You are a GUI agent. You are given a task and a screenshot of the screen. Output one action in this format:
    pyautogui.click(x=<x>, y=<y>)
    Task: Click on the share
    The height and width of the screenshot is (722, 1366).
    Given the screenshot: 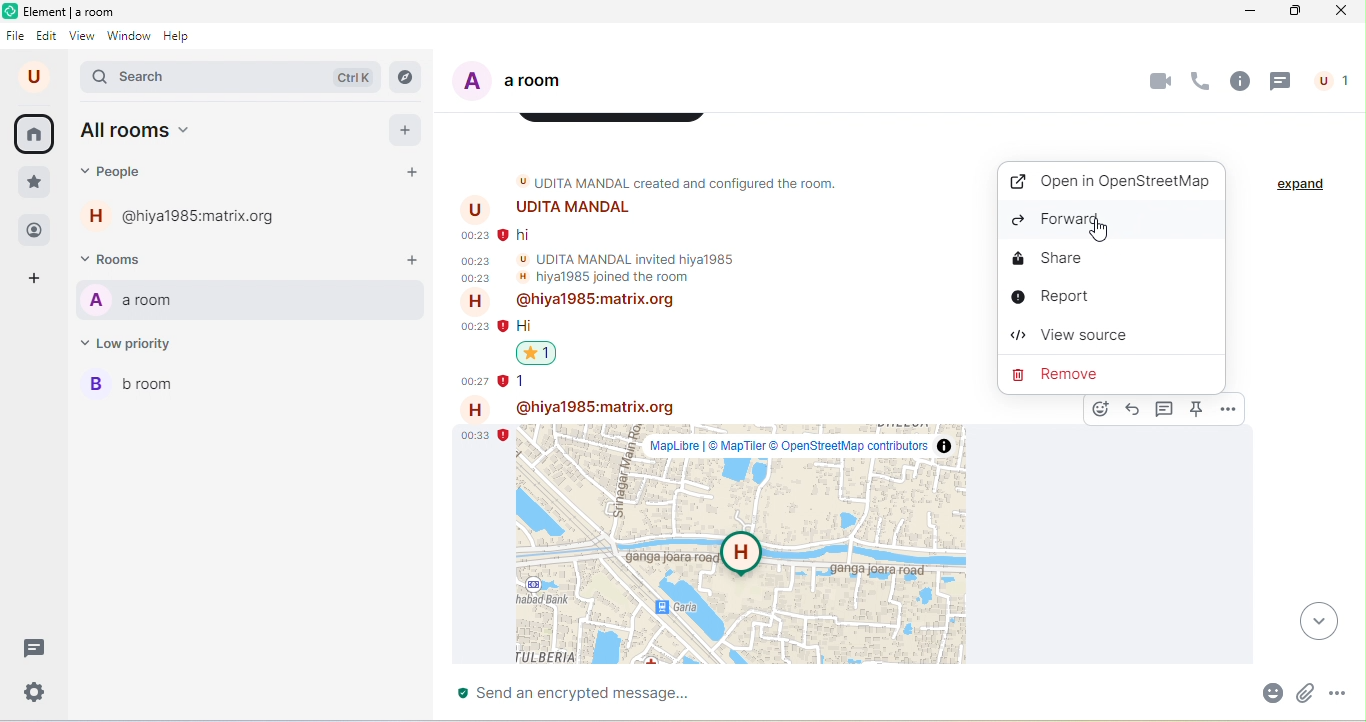 What is the action you would take?
    pyautogui.click(x=1112, y=260)
    